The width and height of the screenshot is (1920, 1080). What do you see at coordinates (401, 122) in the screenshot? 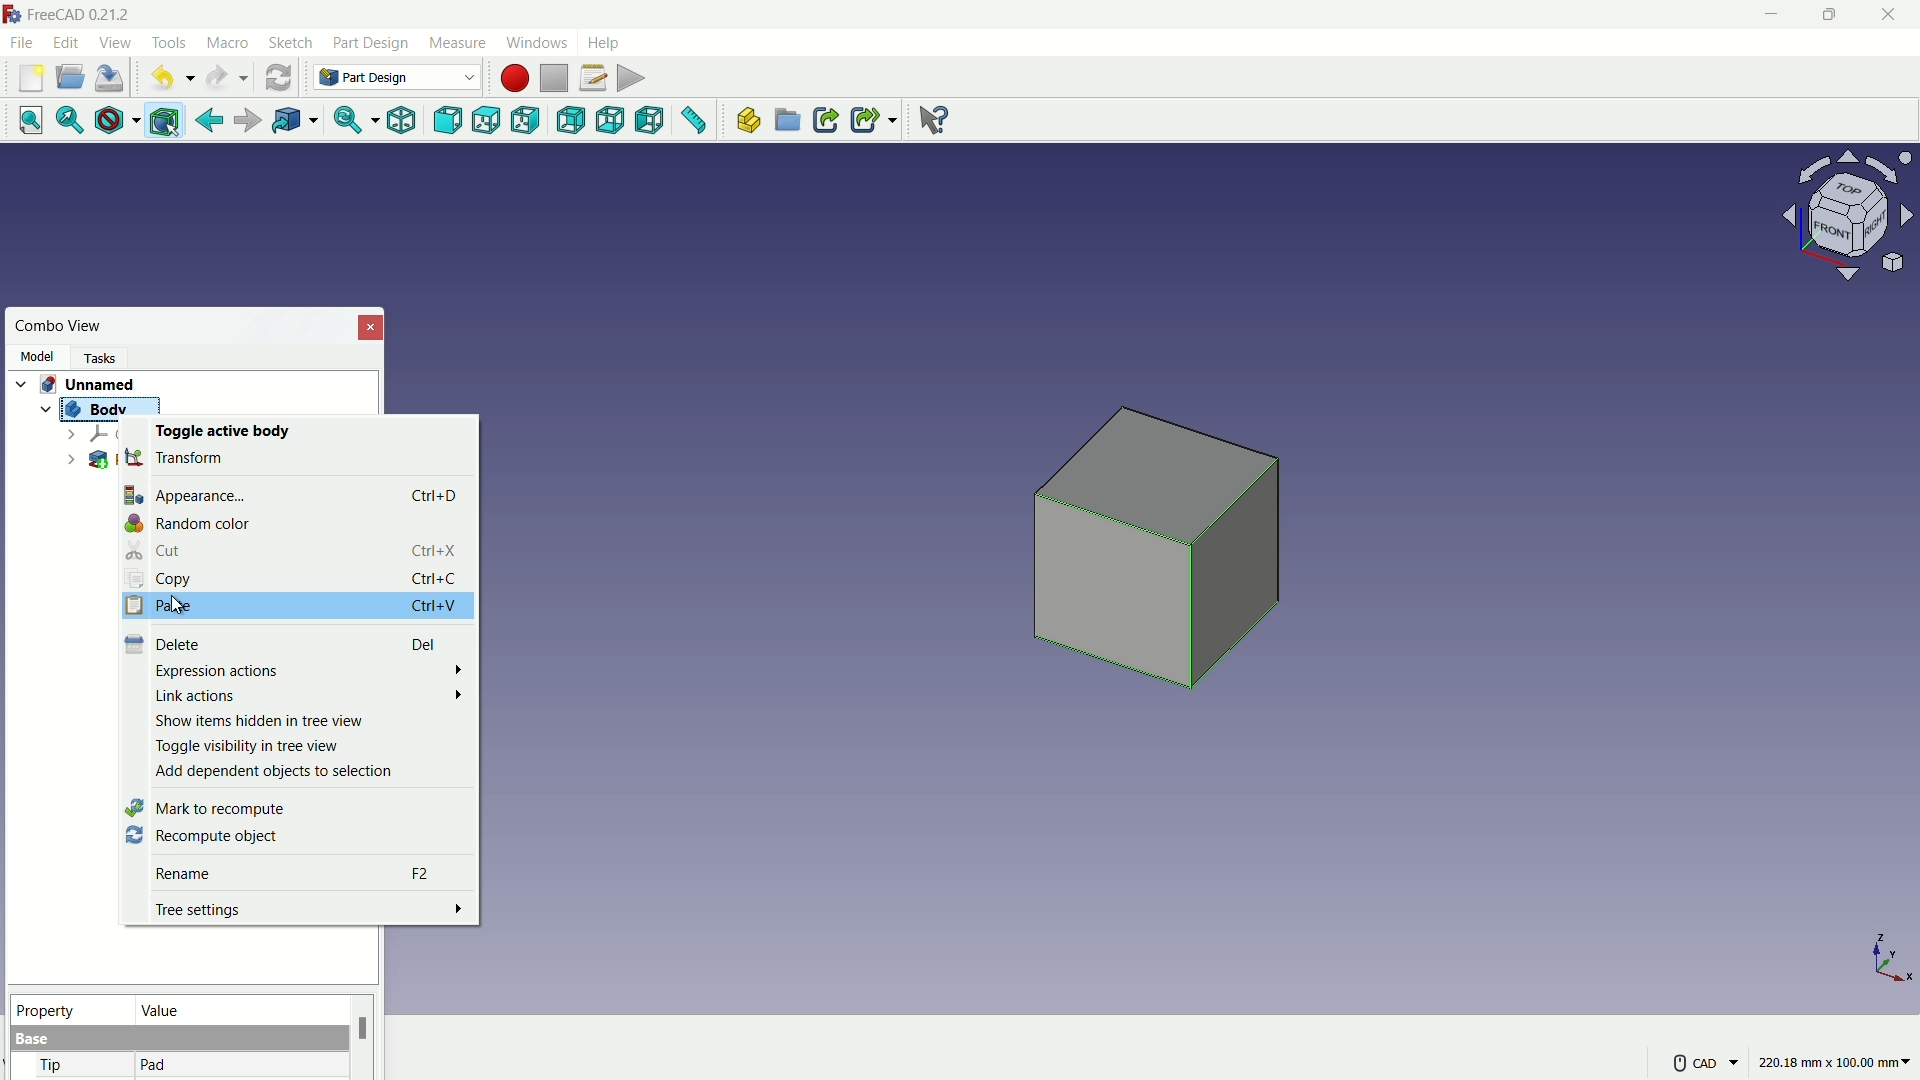
I see `isometric view` at bounding box center [401, 122].